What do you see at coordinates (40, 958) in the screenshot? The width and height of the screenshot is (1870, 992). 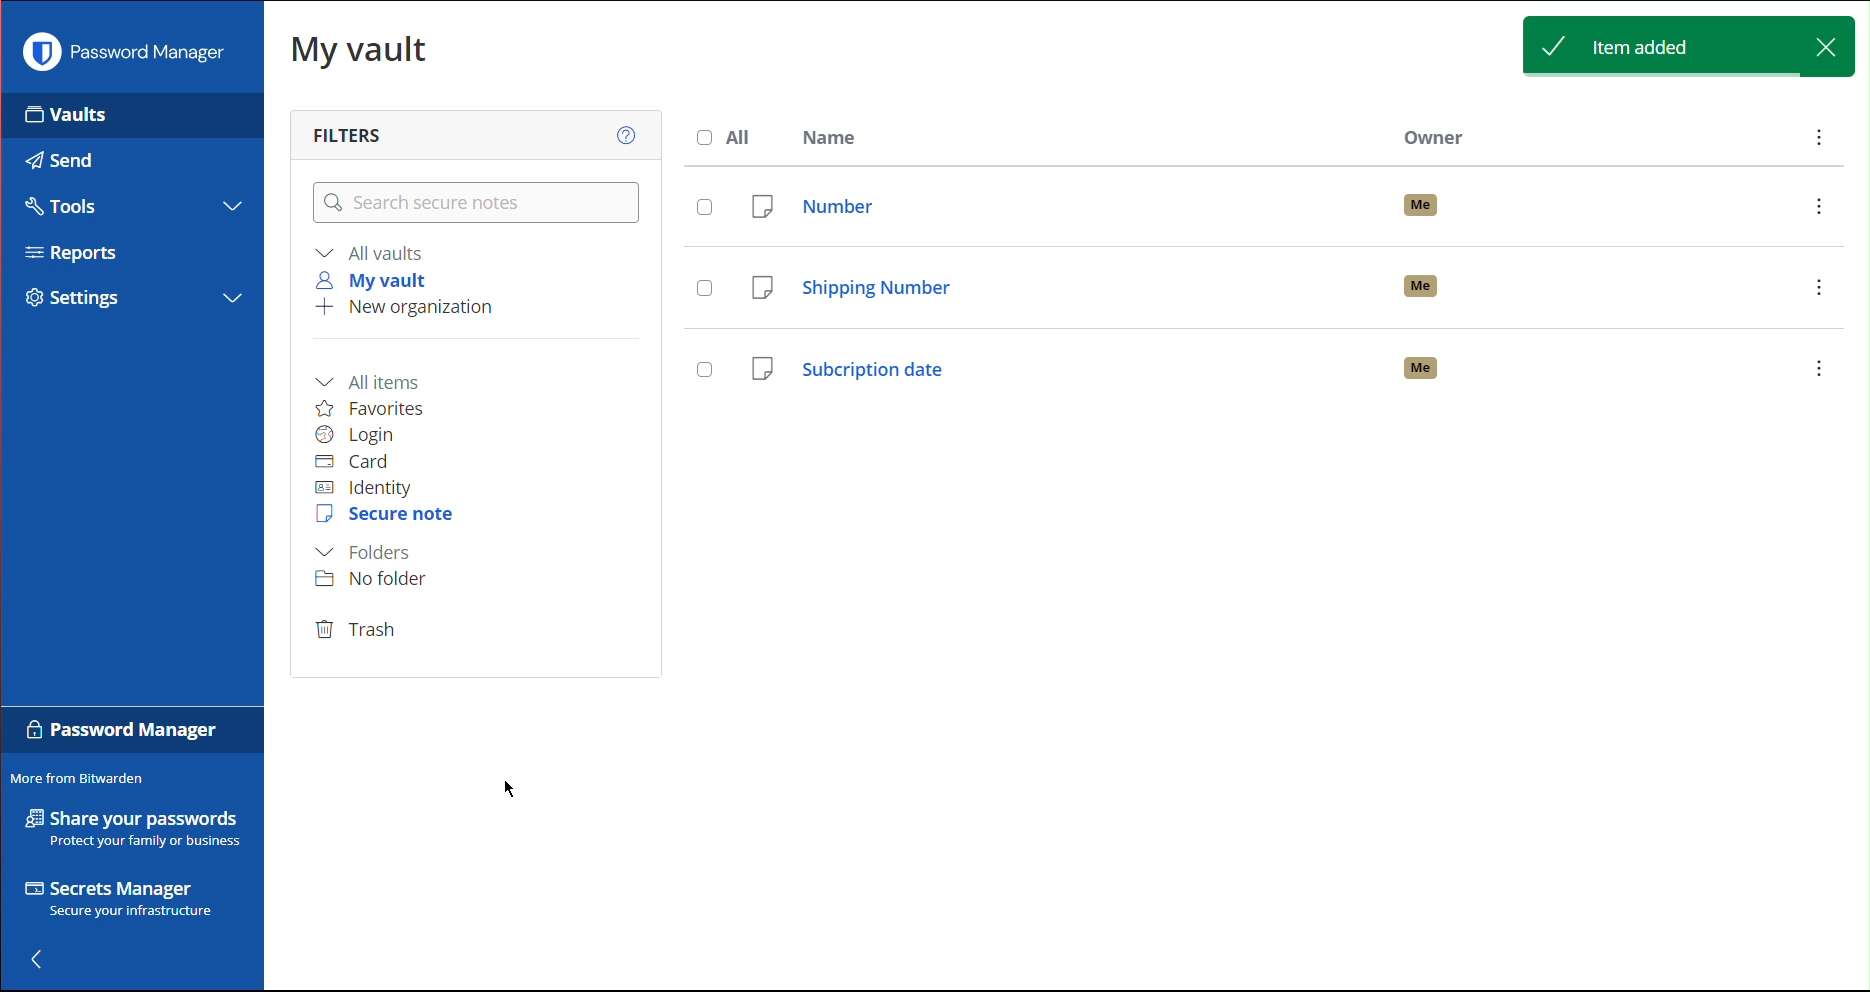 I see `back` at bounding box center [40, 958].